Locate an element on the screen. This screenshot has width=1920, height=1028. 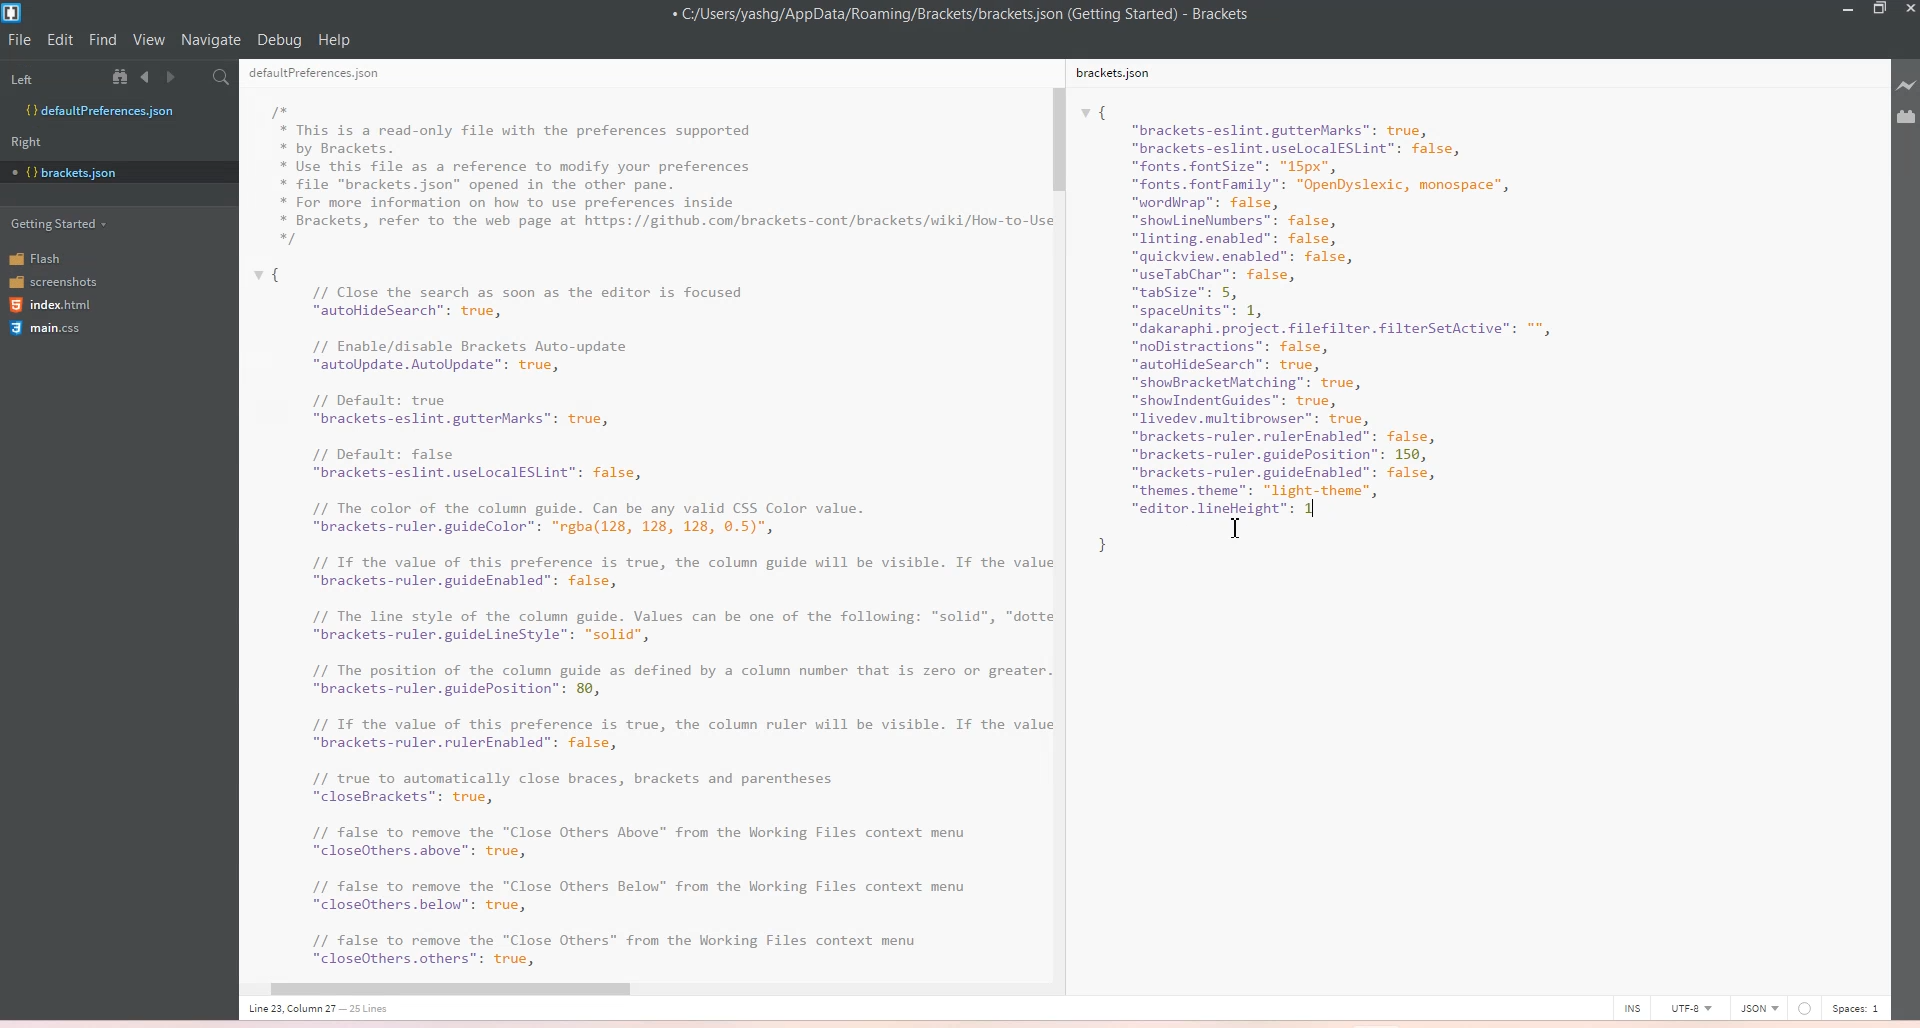
Extension Manager is located at coordinates (1906, 117).